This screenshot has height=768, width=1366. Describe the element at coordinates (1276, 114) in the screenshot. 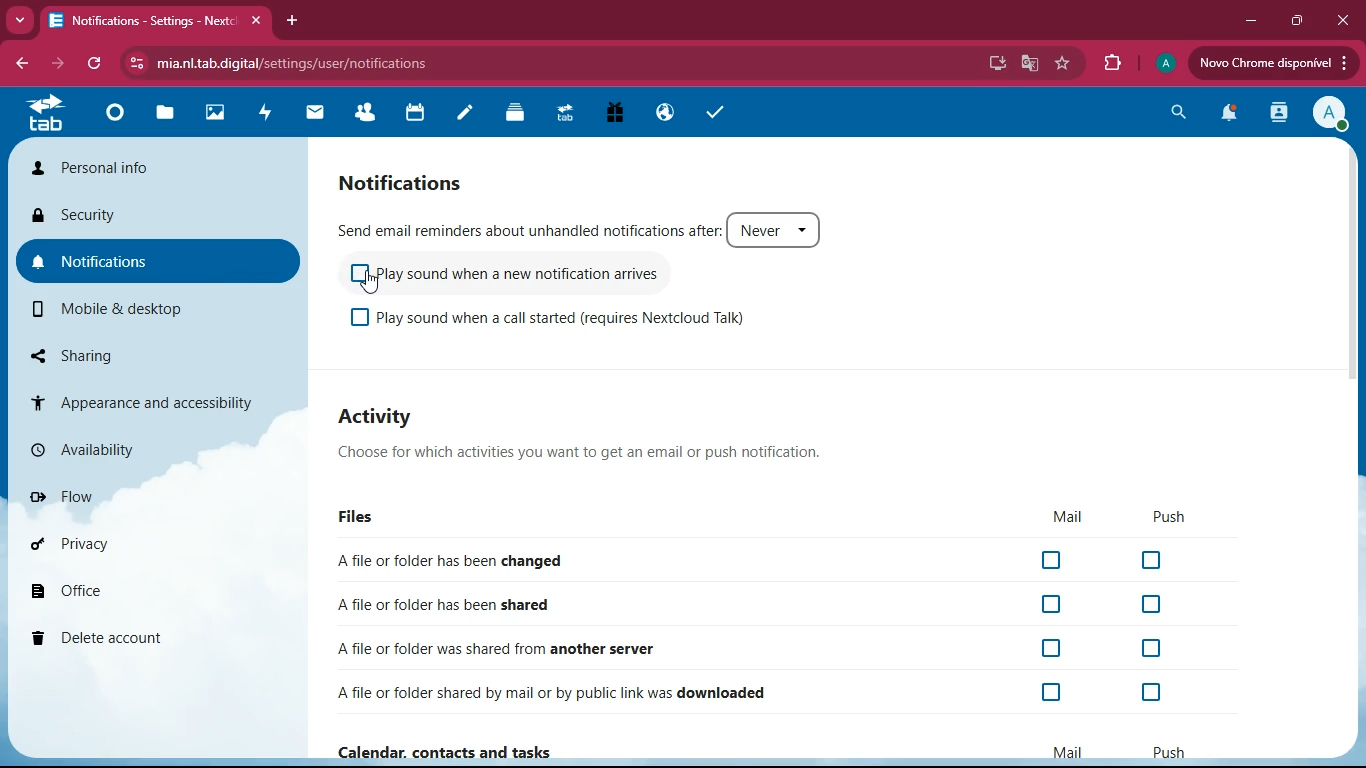

I see `activity` at that location.